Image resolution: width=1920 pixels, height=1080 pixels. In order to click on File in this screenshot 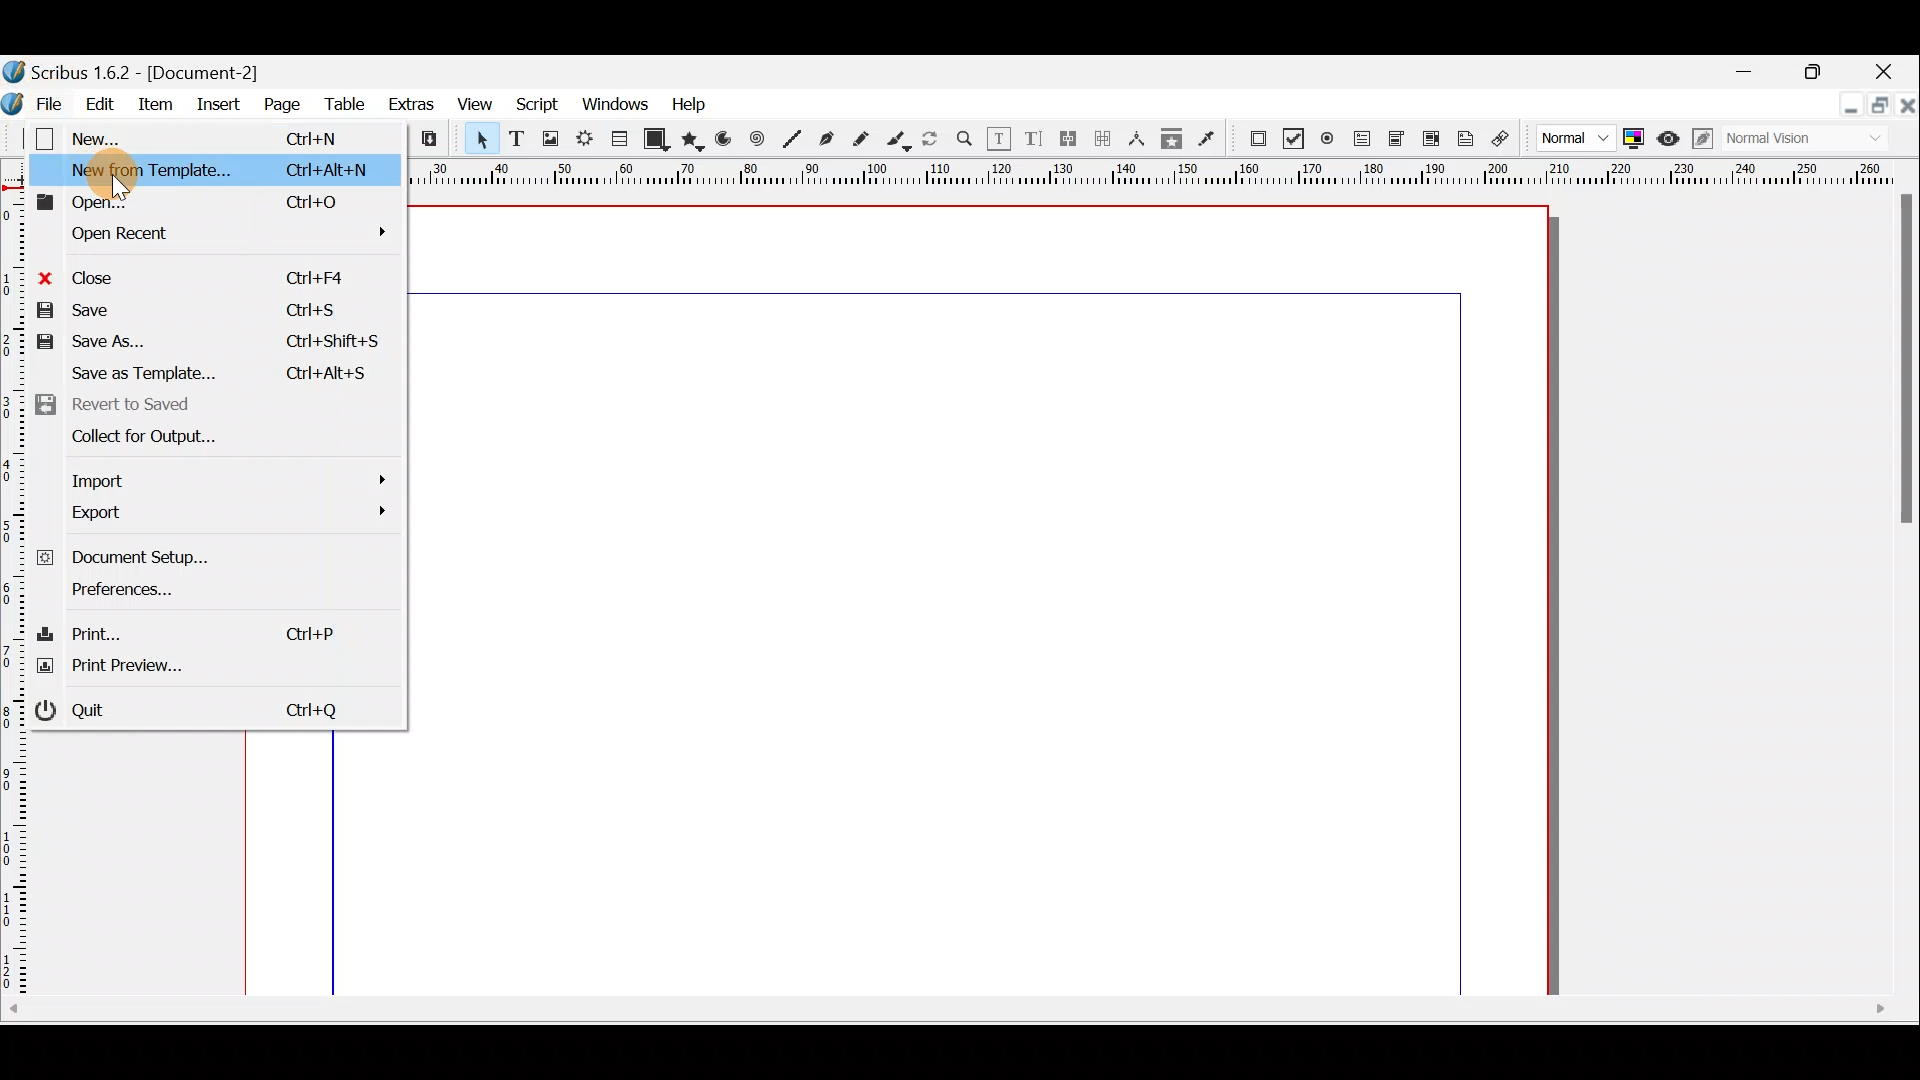, I will do `click(35, 102)`.